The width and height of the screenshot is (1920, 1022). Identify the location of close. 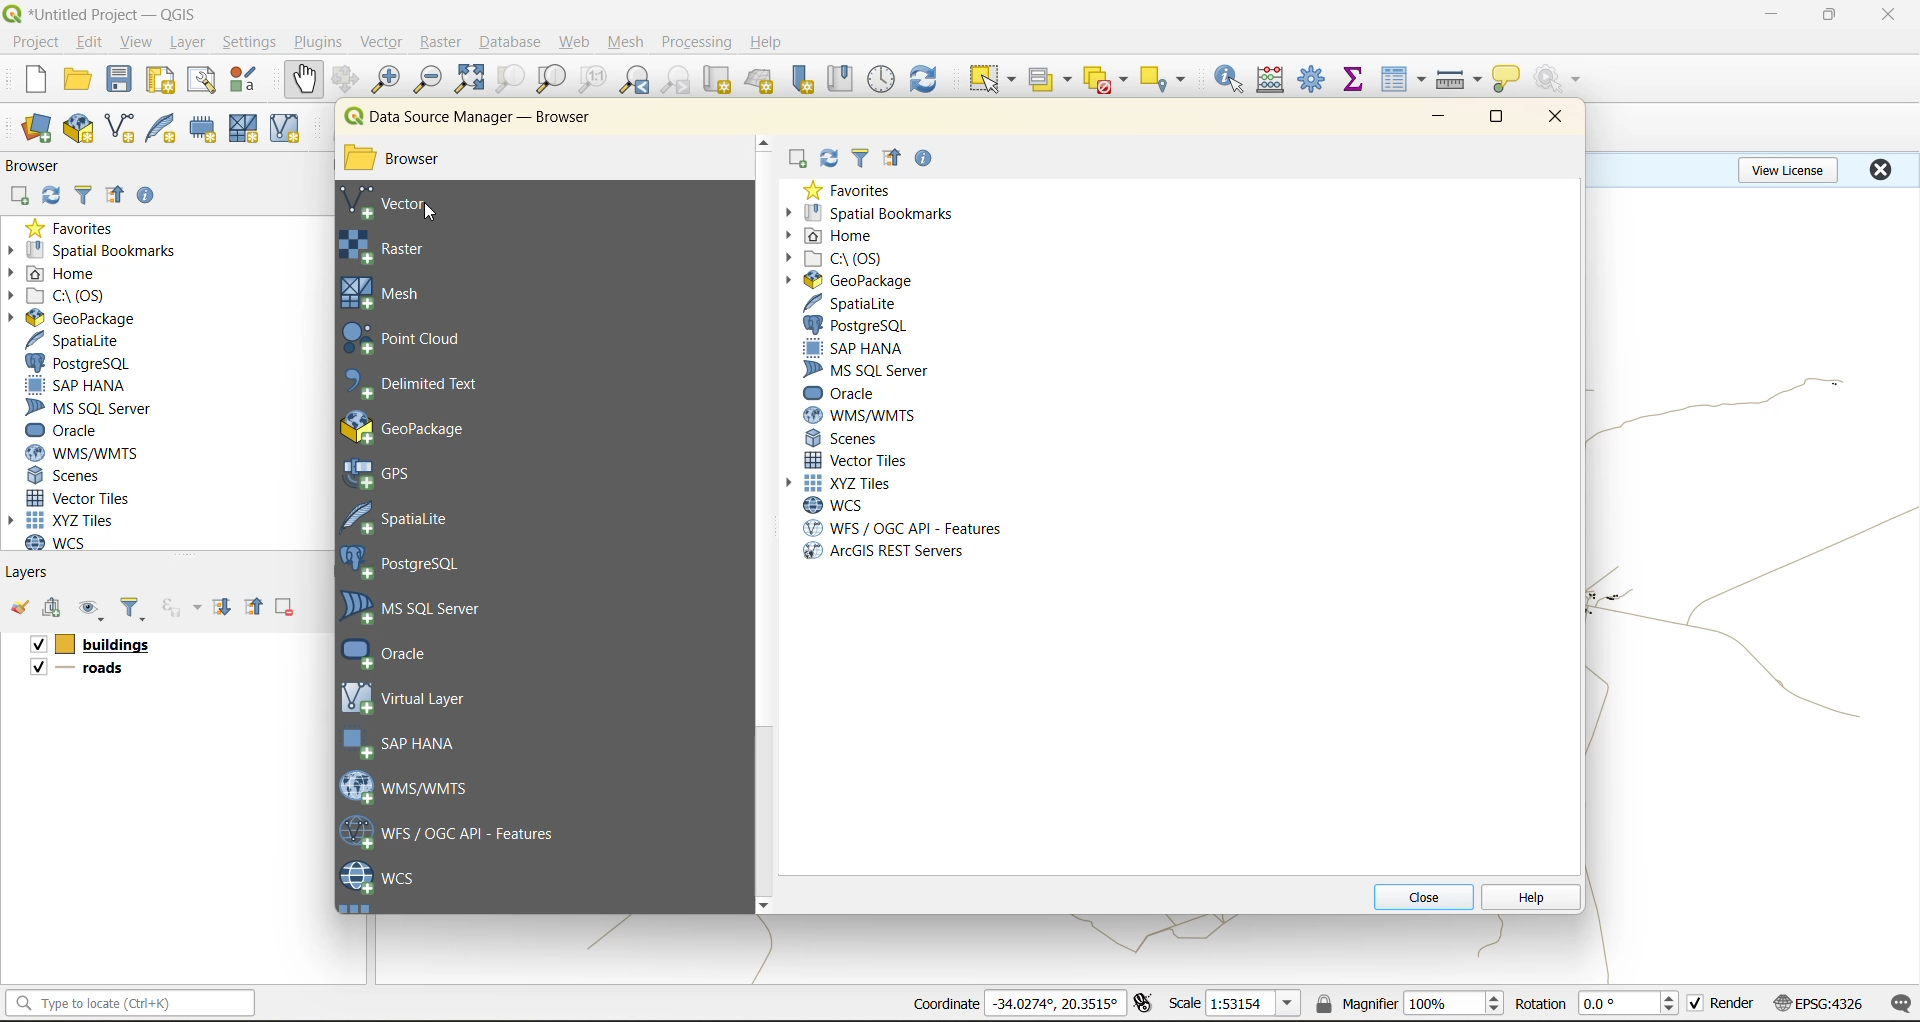
(1890, 15).